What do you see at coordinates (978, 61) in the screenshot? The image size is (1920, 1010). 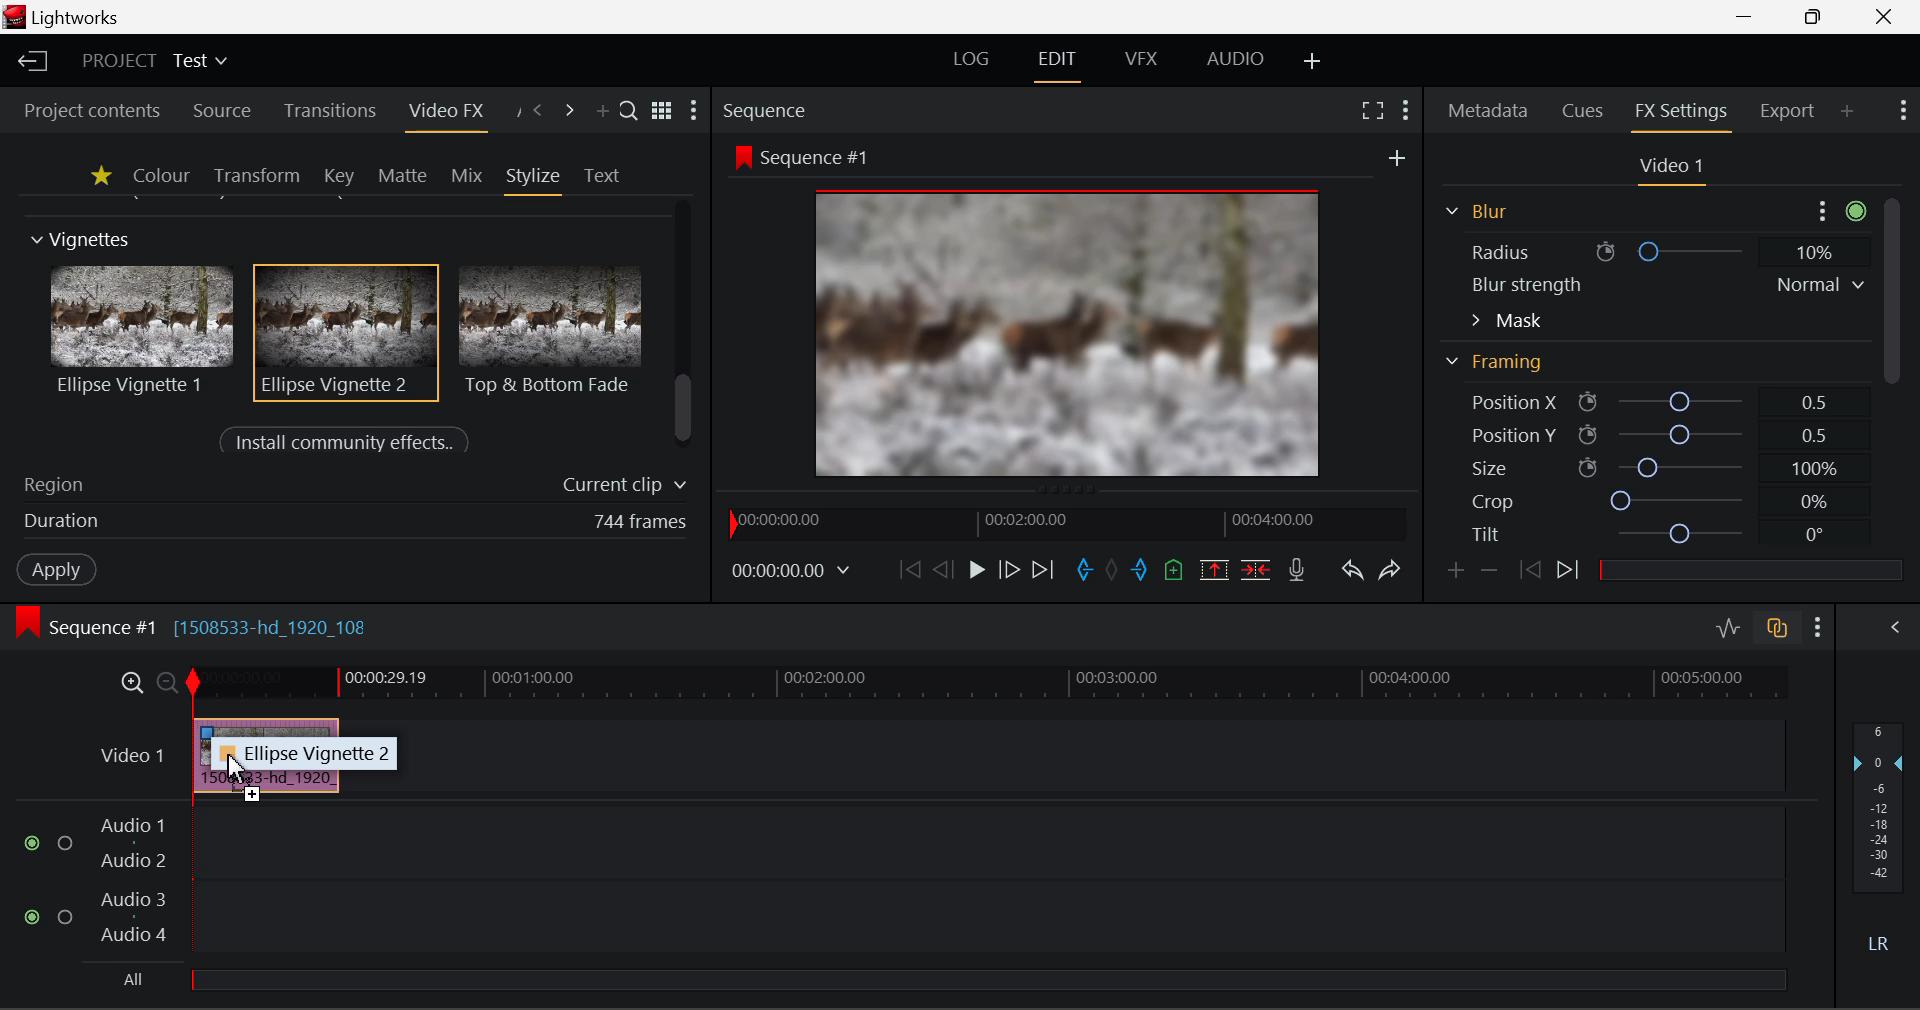 I see `LOG Layout` at bounding box center [978, 61].